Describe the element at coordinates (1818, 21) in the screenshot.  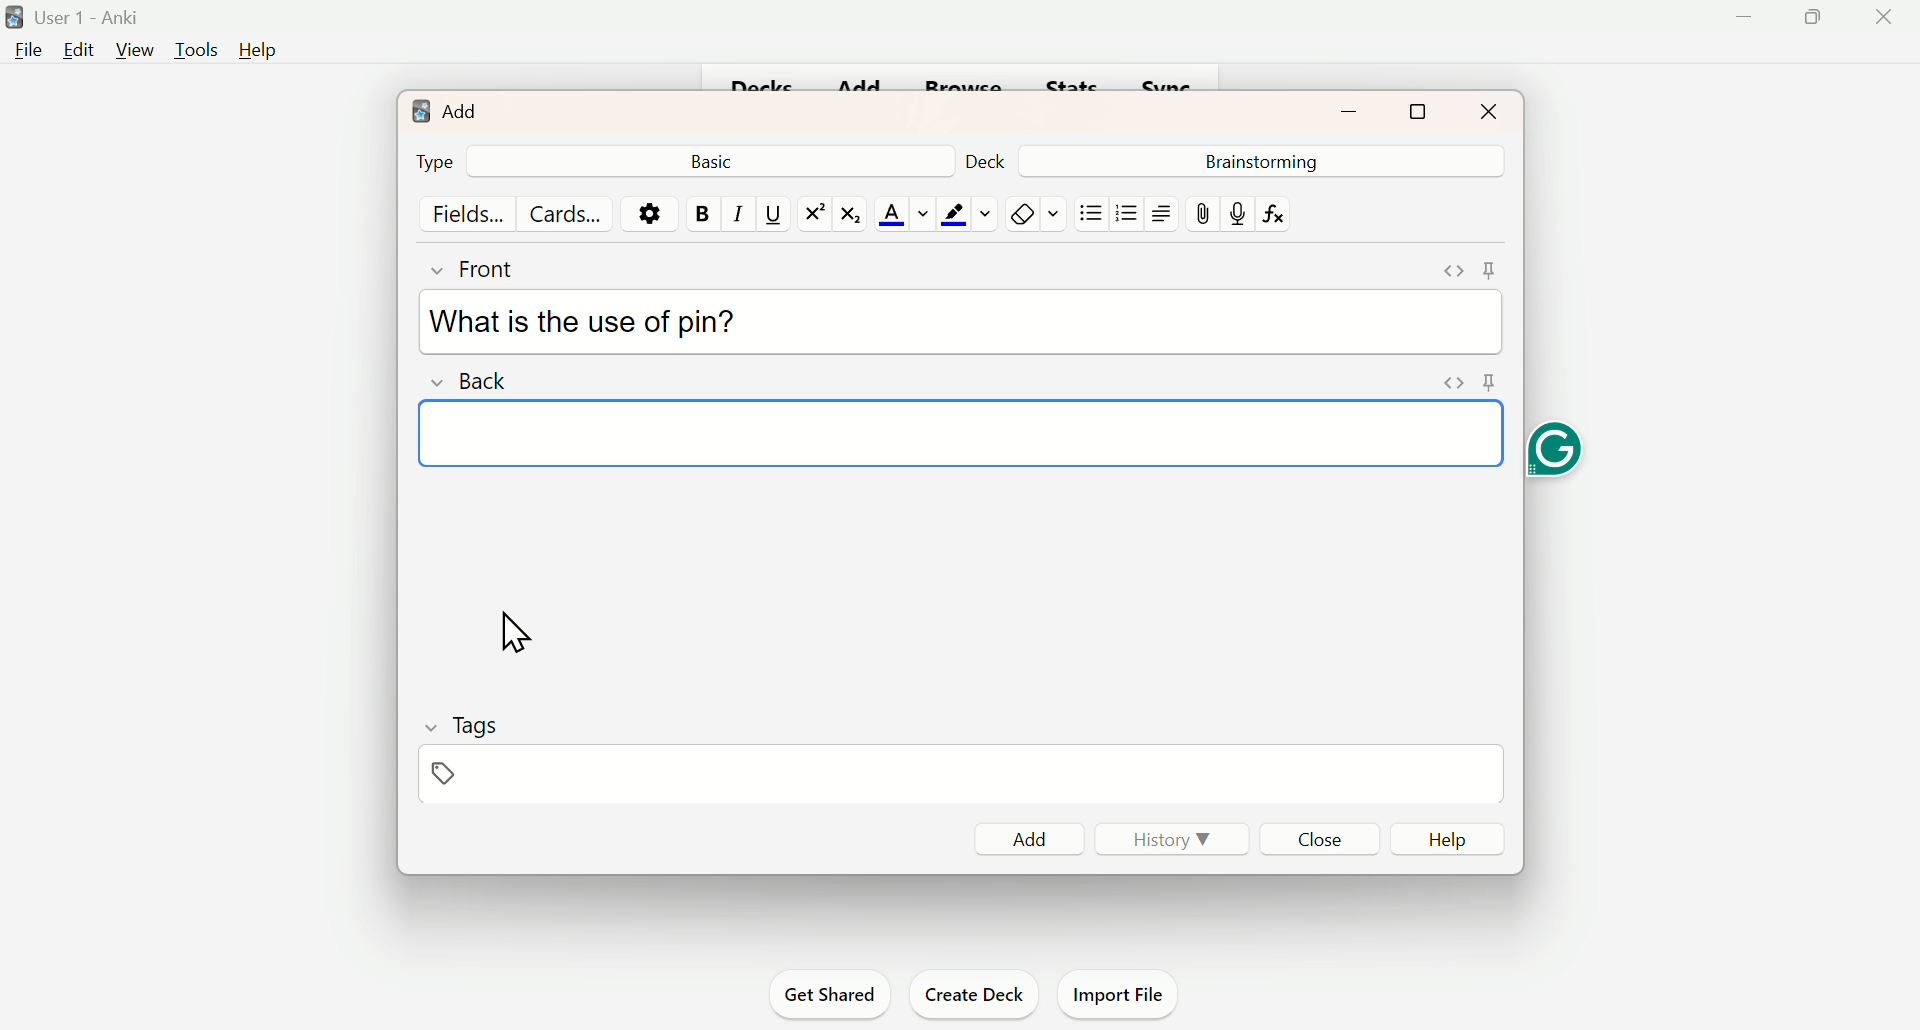
I see ` Maimize` at that location.